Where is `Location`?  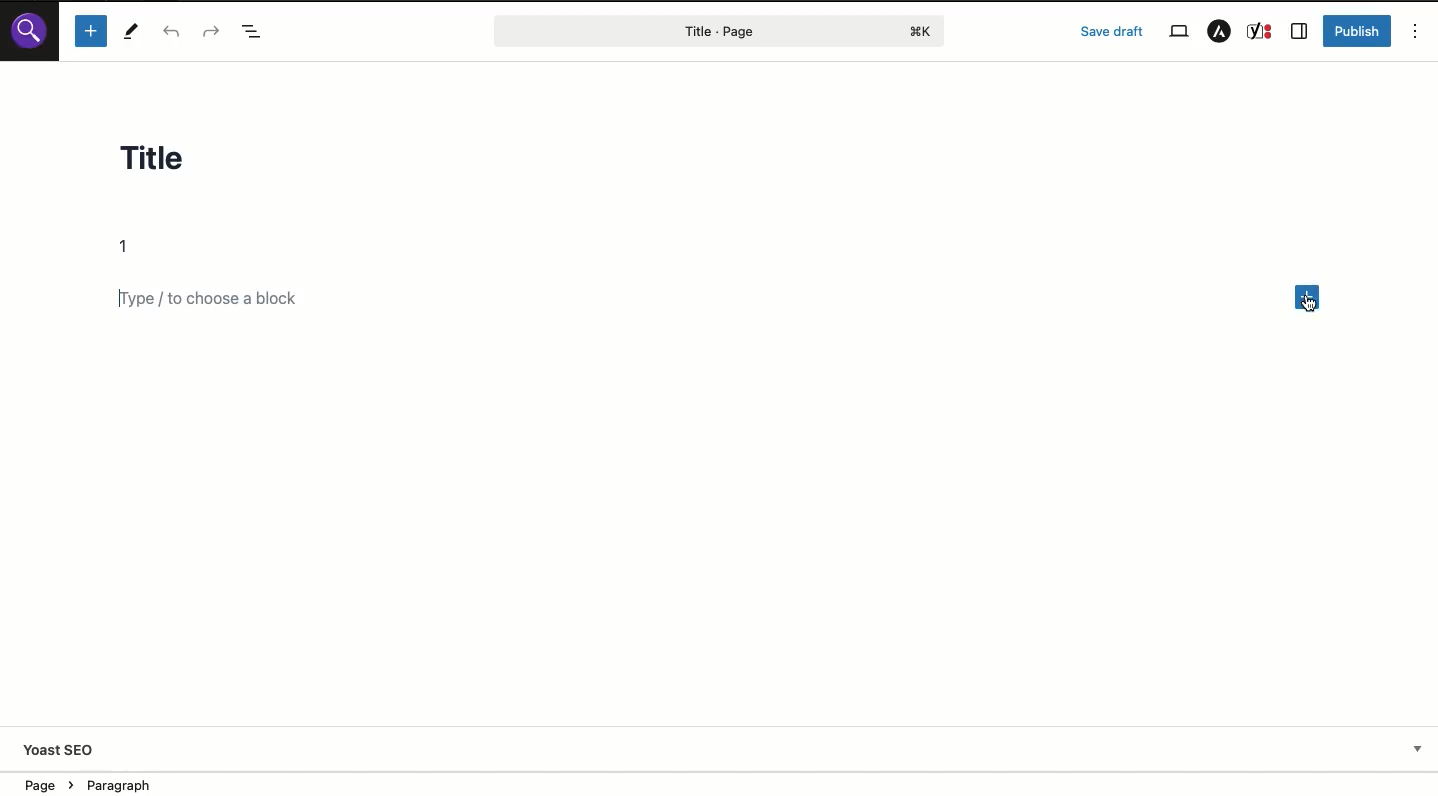
Location is located at coordinates (110, 783).